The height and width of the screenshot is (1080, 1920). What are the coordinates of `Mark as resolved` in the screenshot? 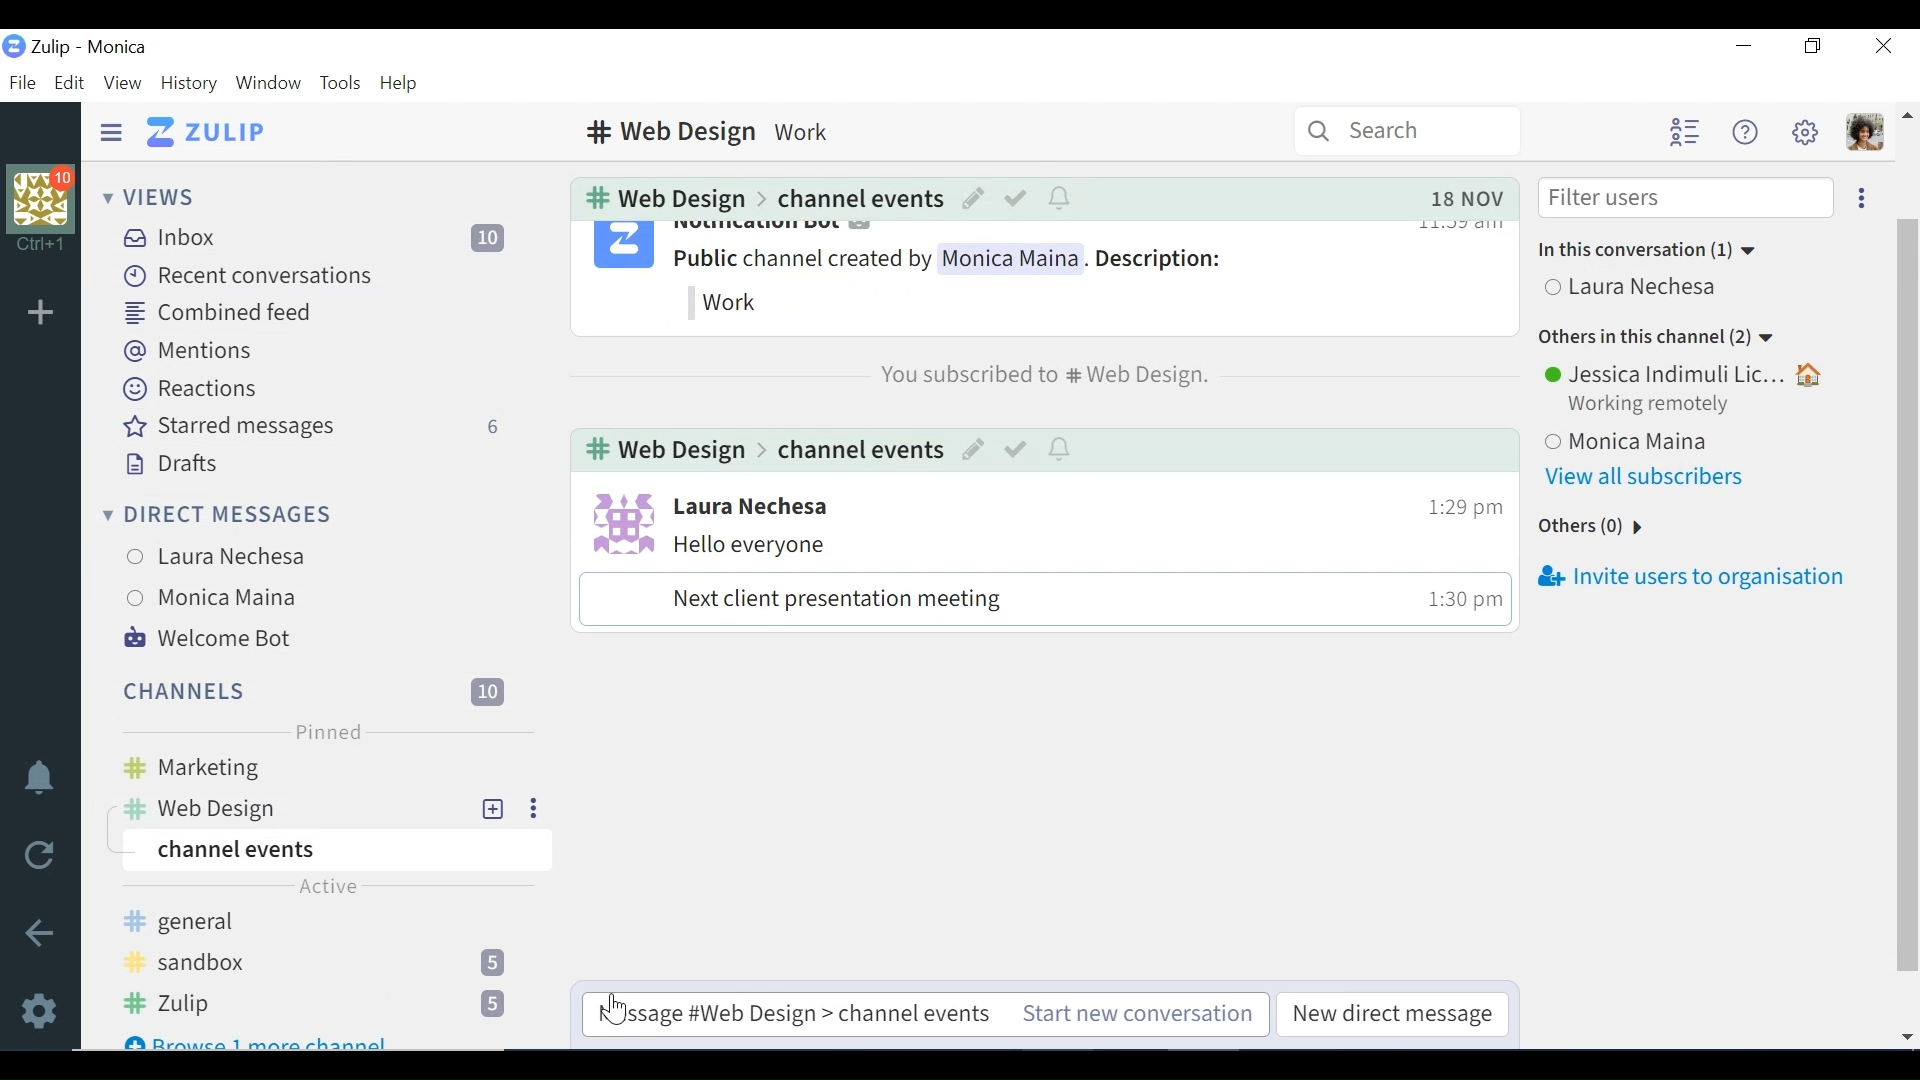 It's located at (1017, 197).